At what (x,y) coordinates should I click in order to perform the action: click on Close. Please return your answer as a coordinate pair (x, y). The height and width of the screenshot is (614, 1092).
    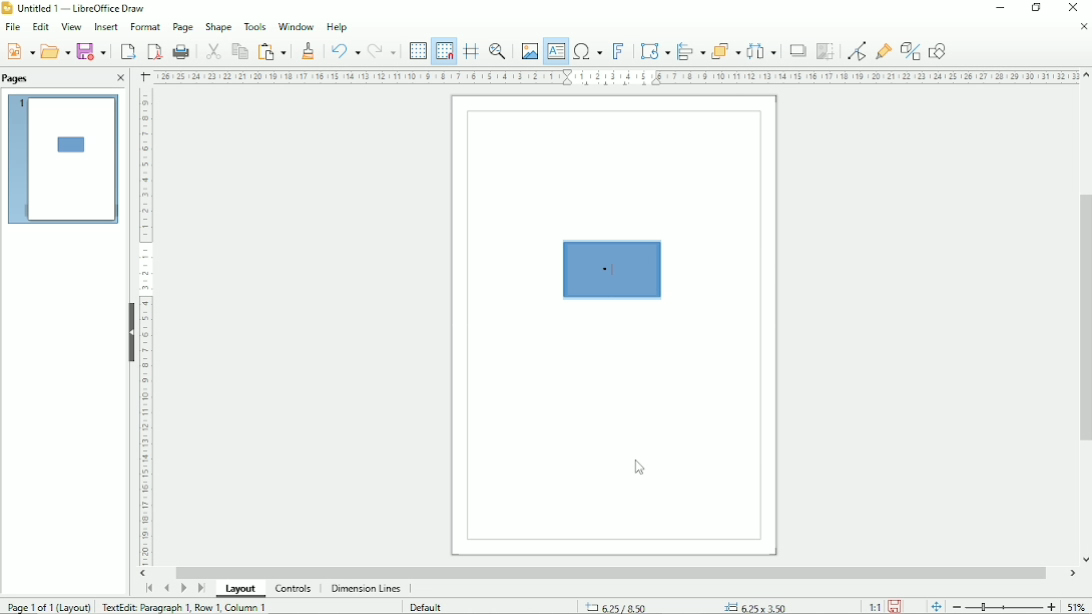
    Looking at the image, I should click on (1071, 8).